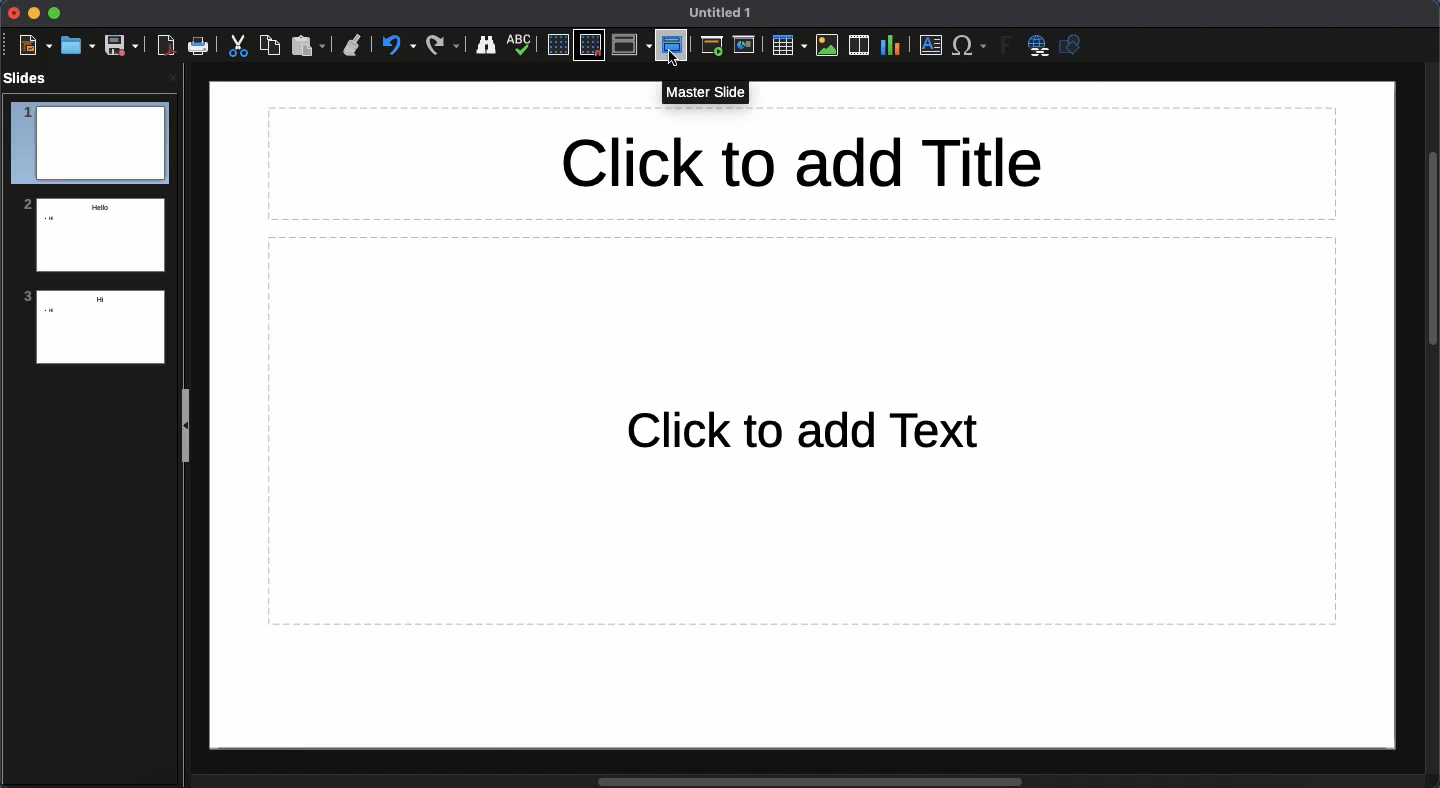 Image resolution: width=1440 pixels, height=788 pixels. Describe the element at coordinates (310, 46) in the screenshot. I see `Paste` at that location.